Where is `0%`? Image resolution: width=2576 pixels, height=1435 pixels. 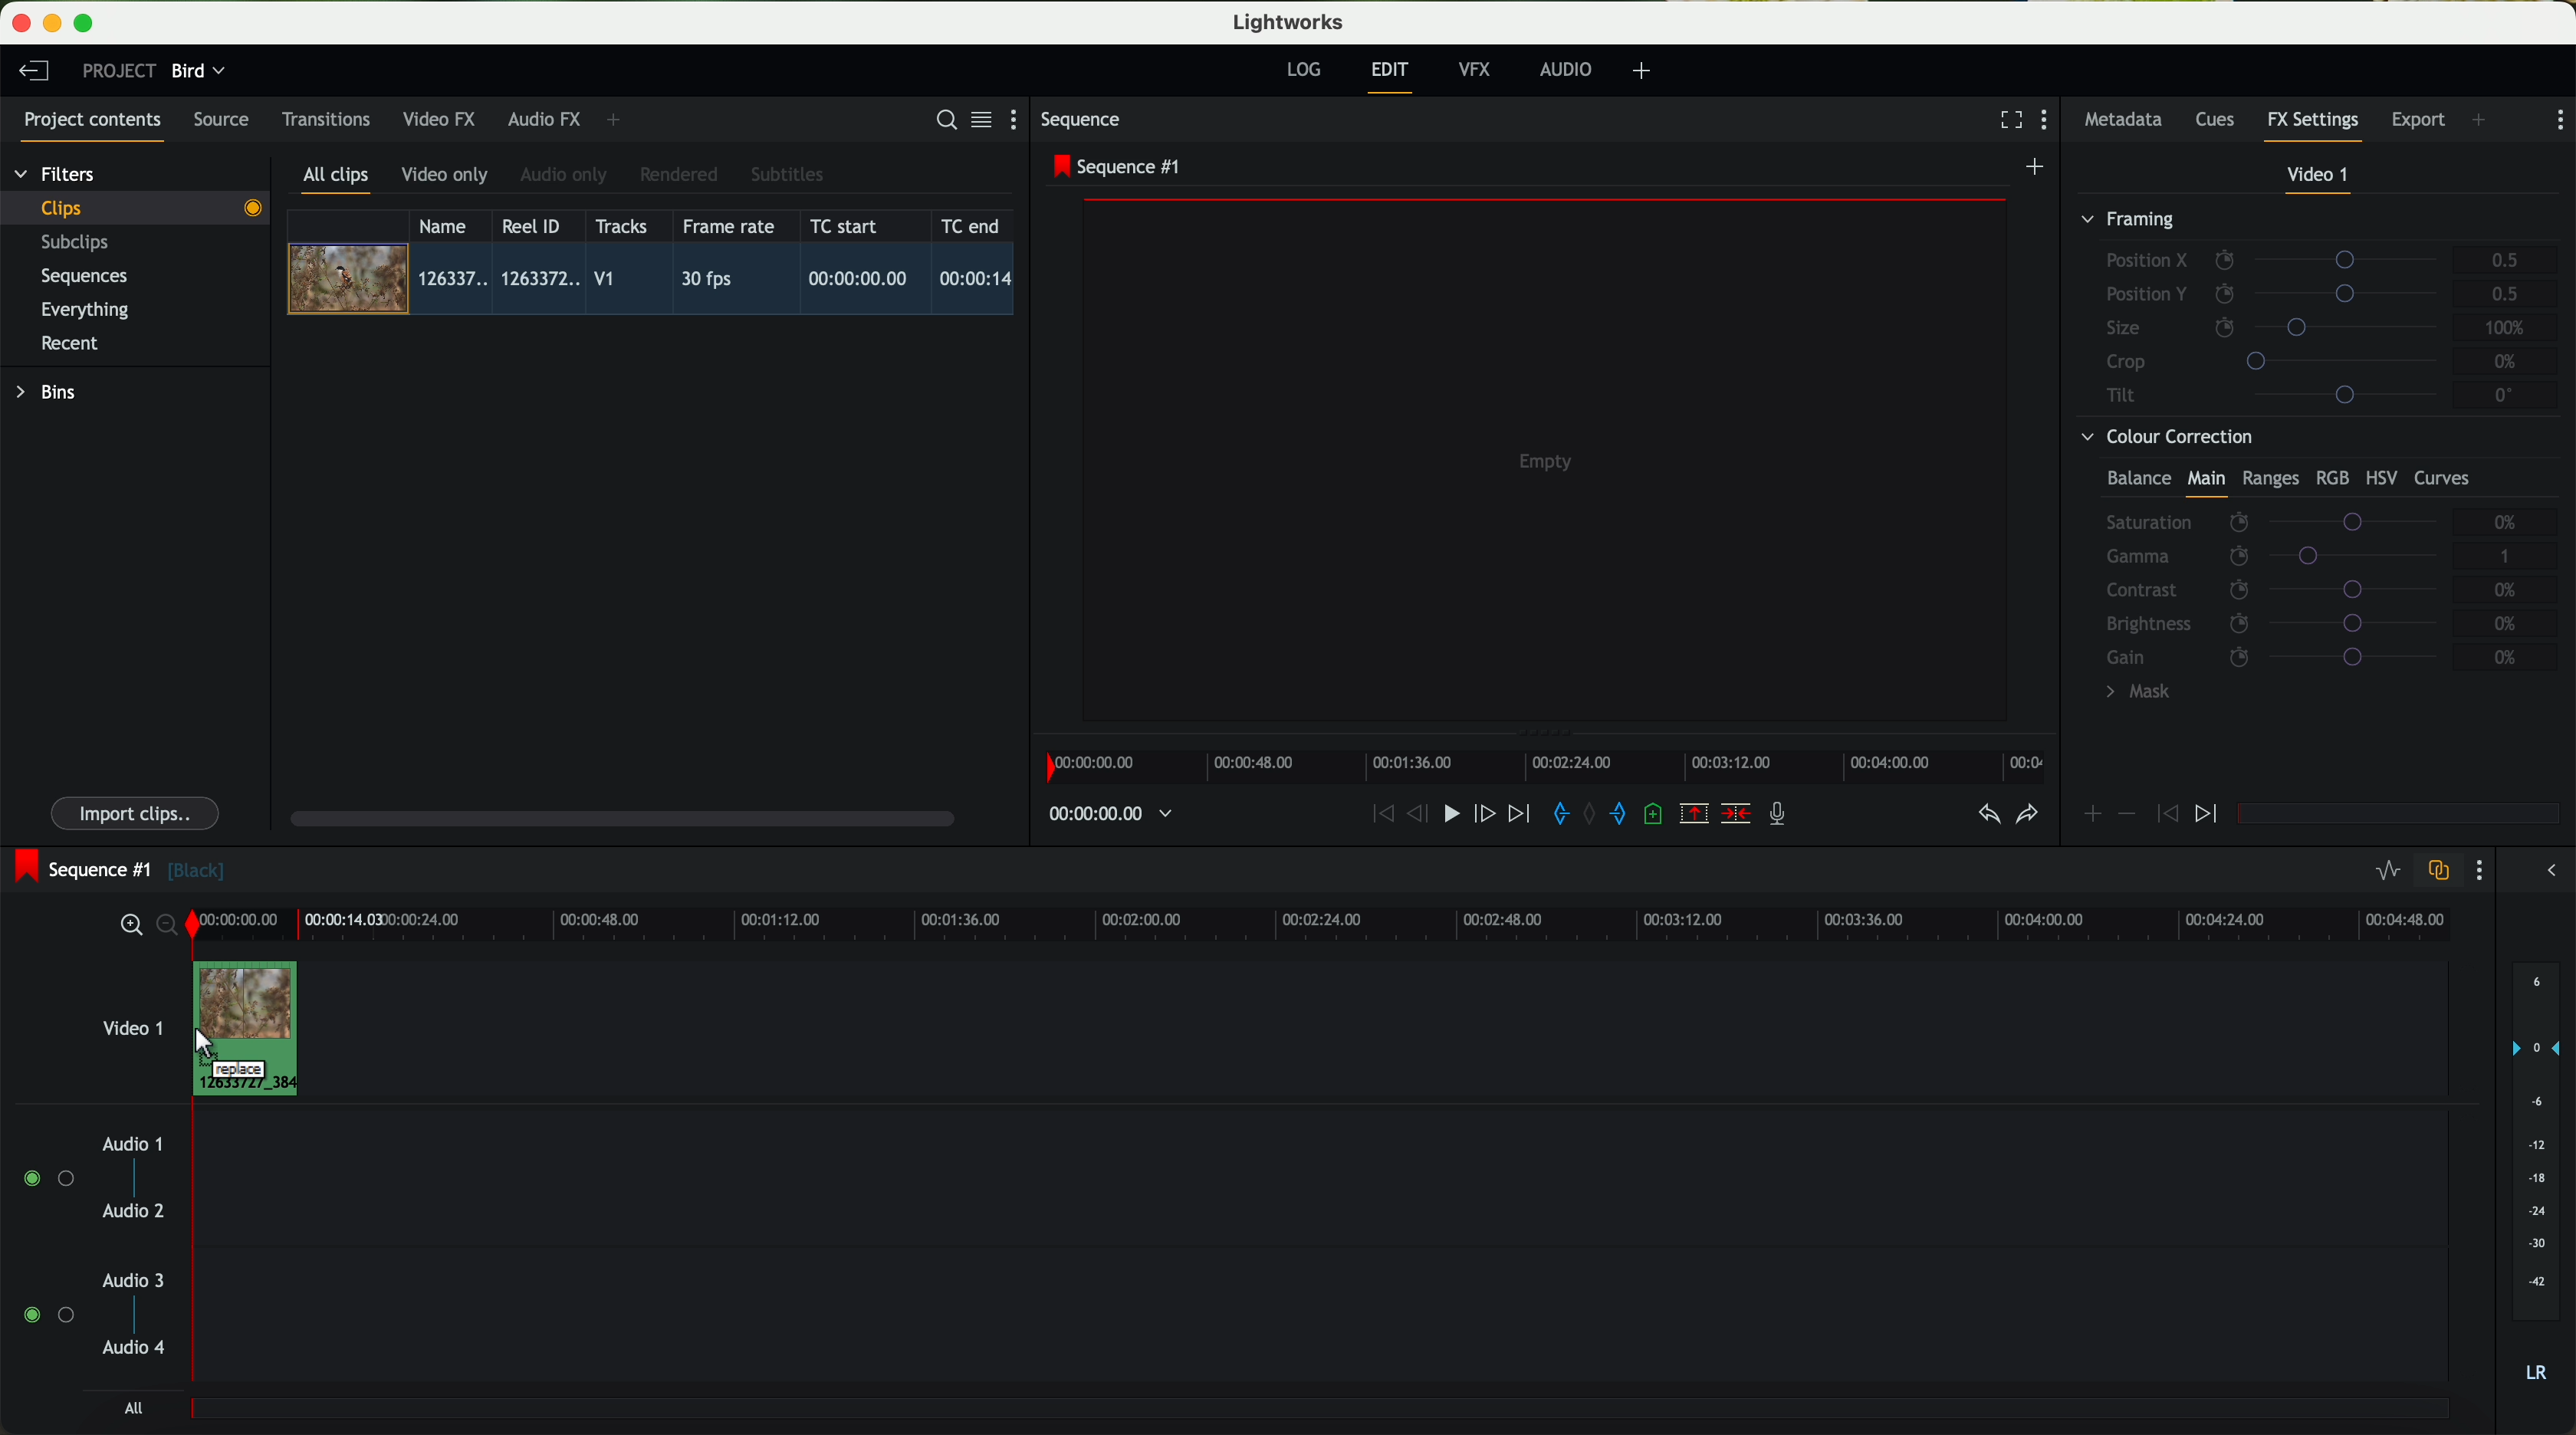 0% is located at coordinates (2508, 590).